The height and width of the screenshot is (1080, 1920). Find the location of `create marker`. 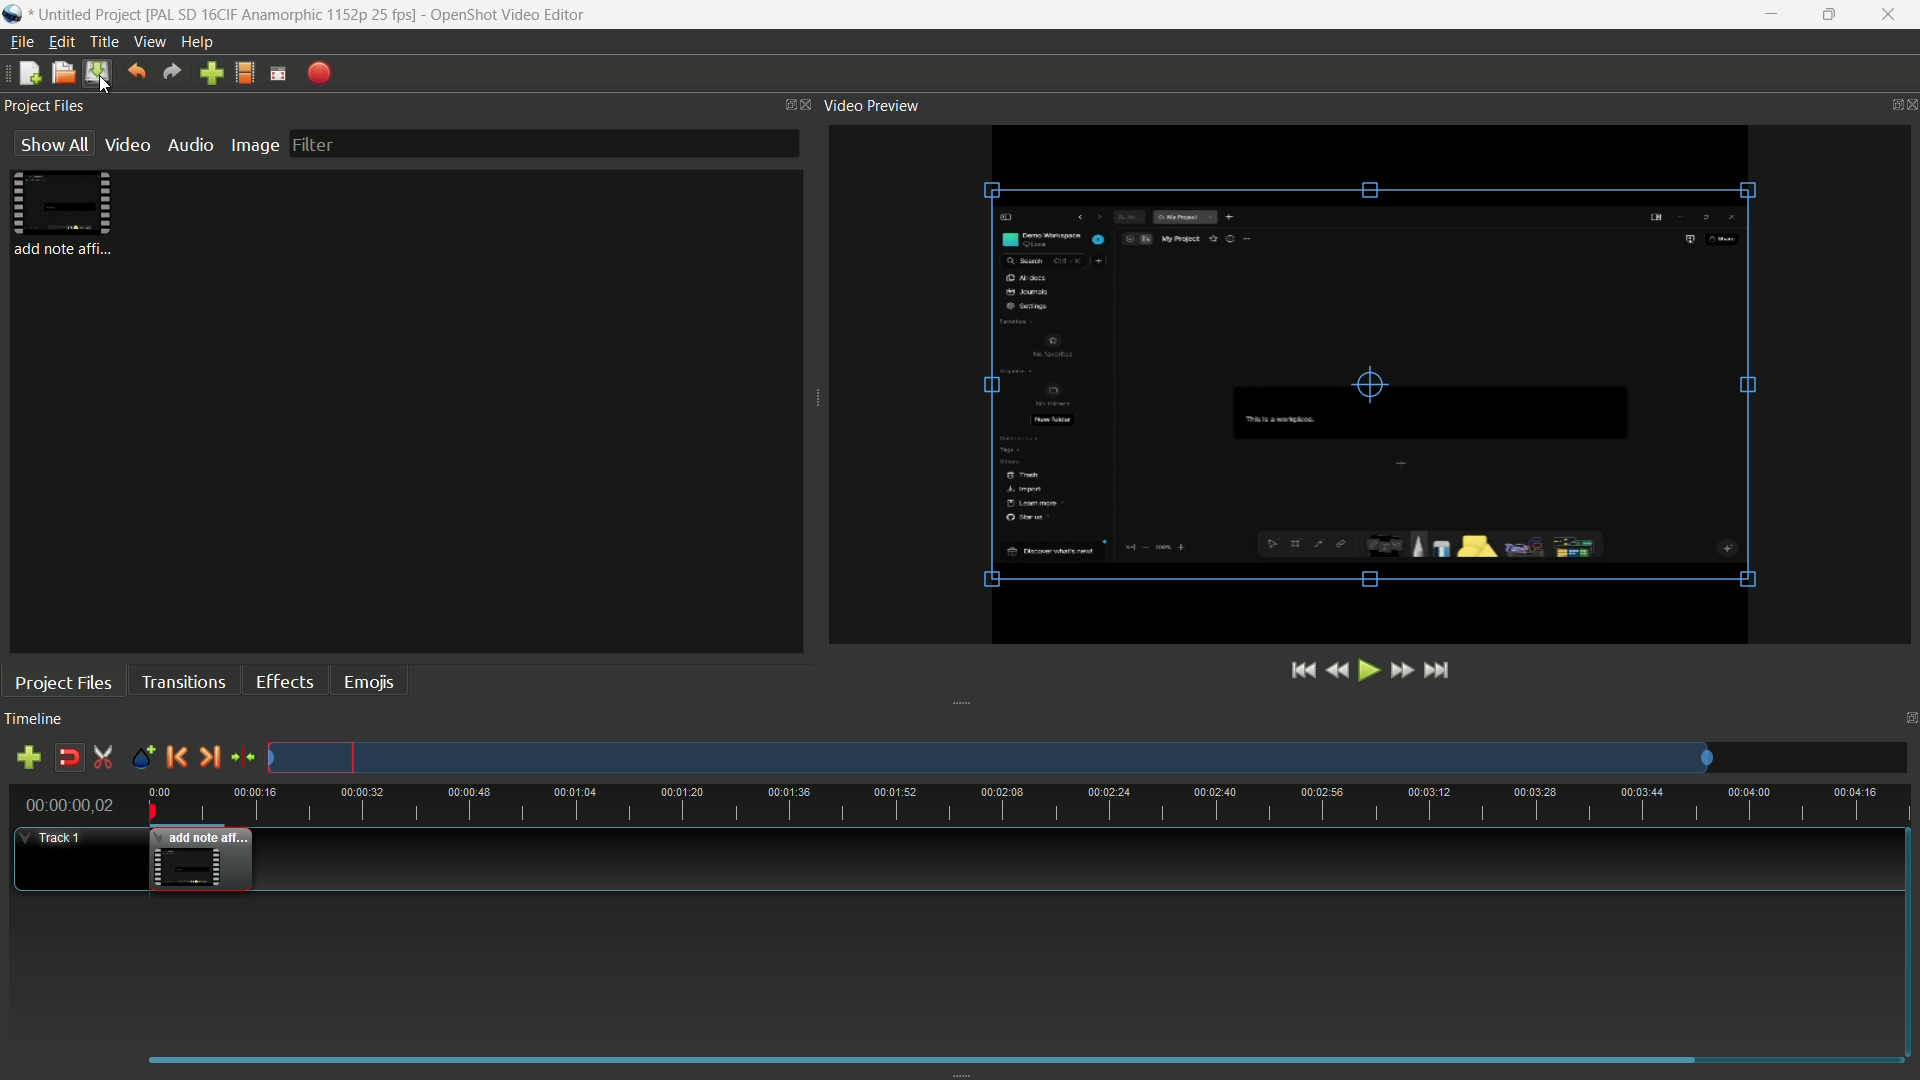

create marker is located at coordinates (142, 758).